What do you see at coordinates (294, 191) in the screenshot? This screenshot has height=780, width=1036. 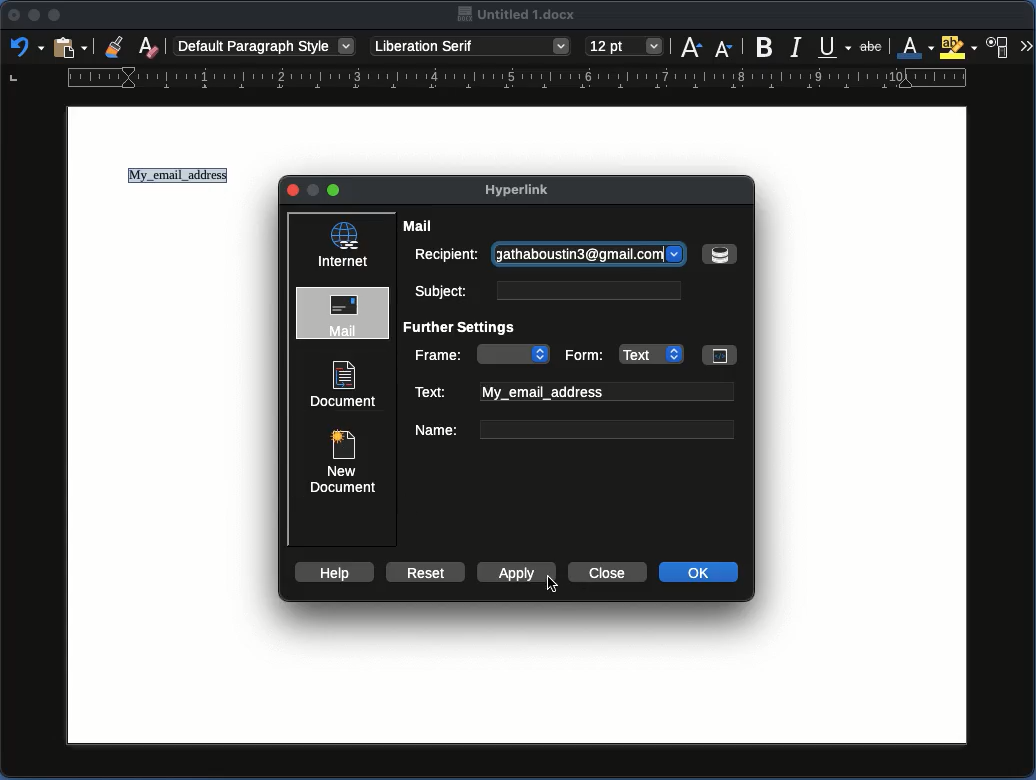 I see `Close` at bounding box center [294, 191].